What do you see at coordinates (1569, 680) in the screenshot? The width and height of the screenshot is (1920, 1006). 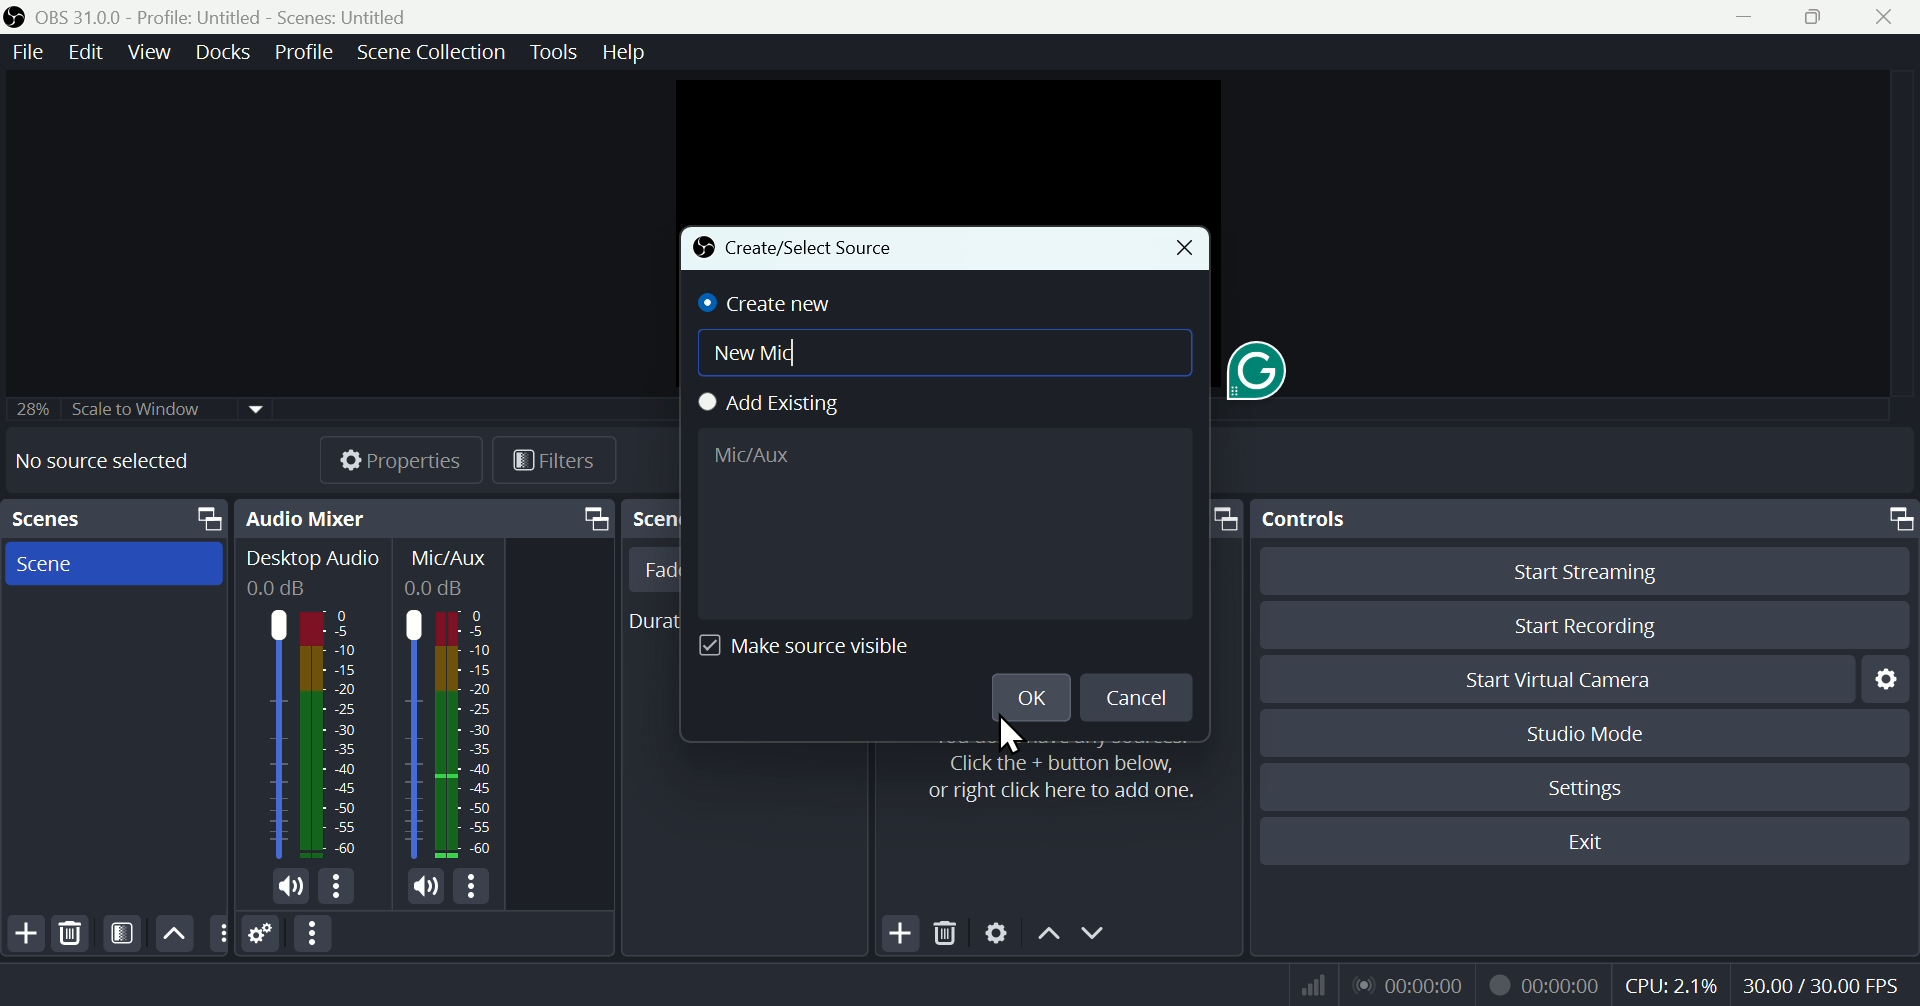 I see `start Virtual camera` at bounding box center [1569, 680].